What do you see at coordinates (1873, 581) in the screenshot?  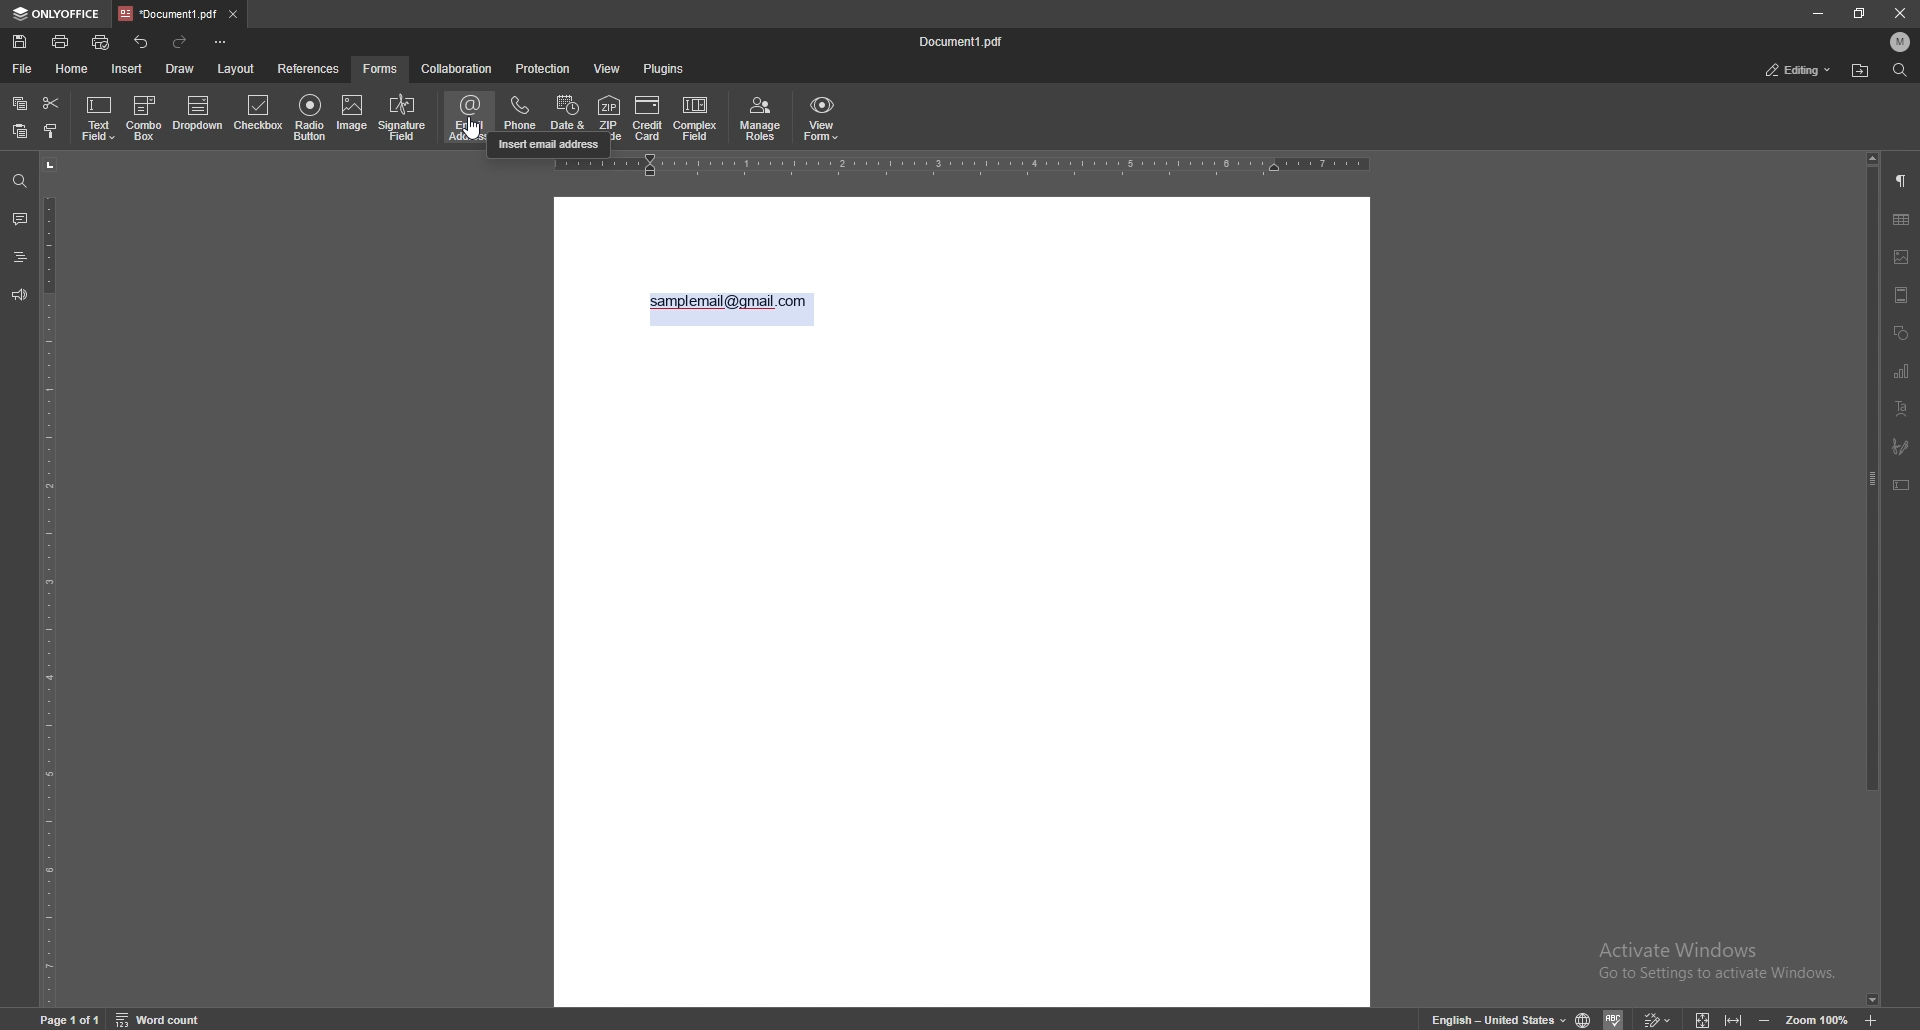 I see `scroll bar` at bounding box center [1873, 581].